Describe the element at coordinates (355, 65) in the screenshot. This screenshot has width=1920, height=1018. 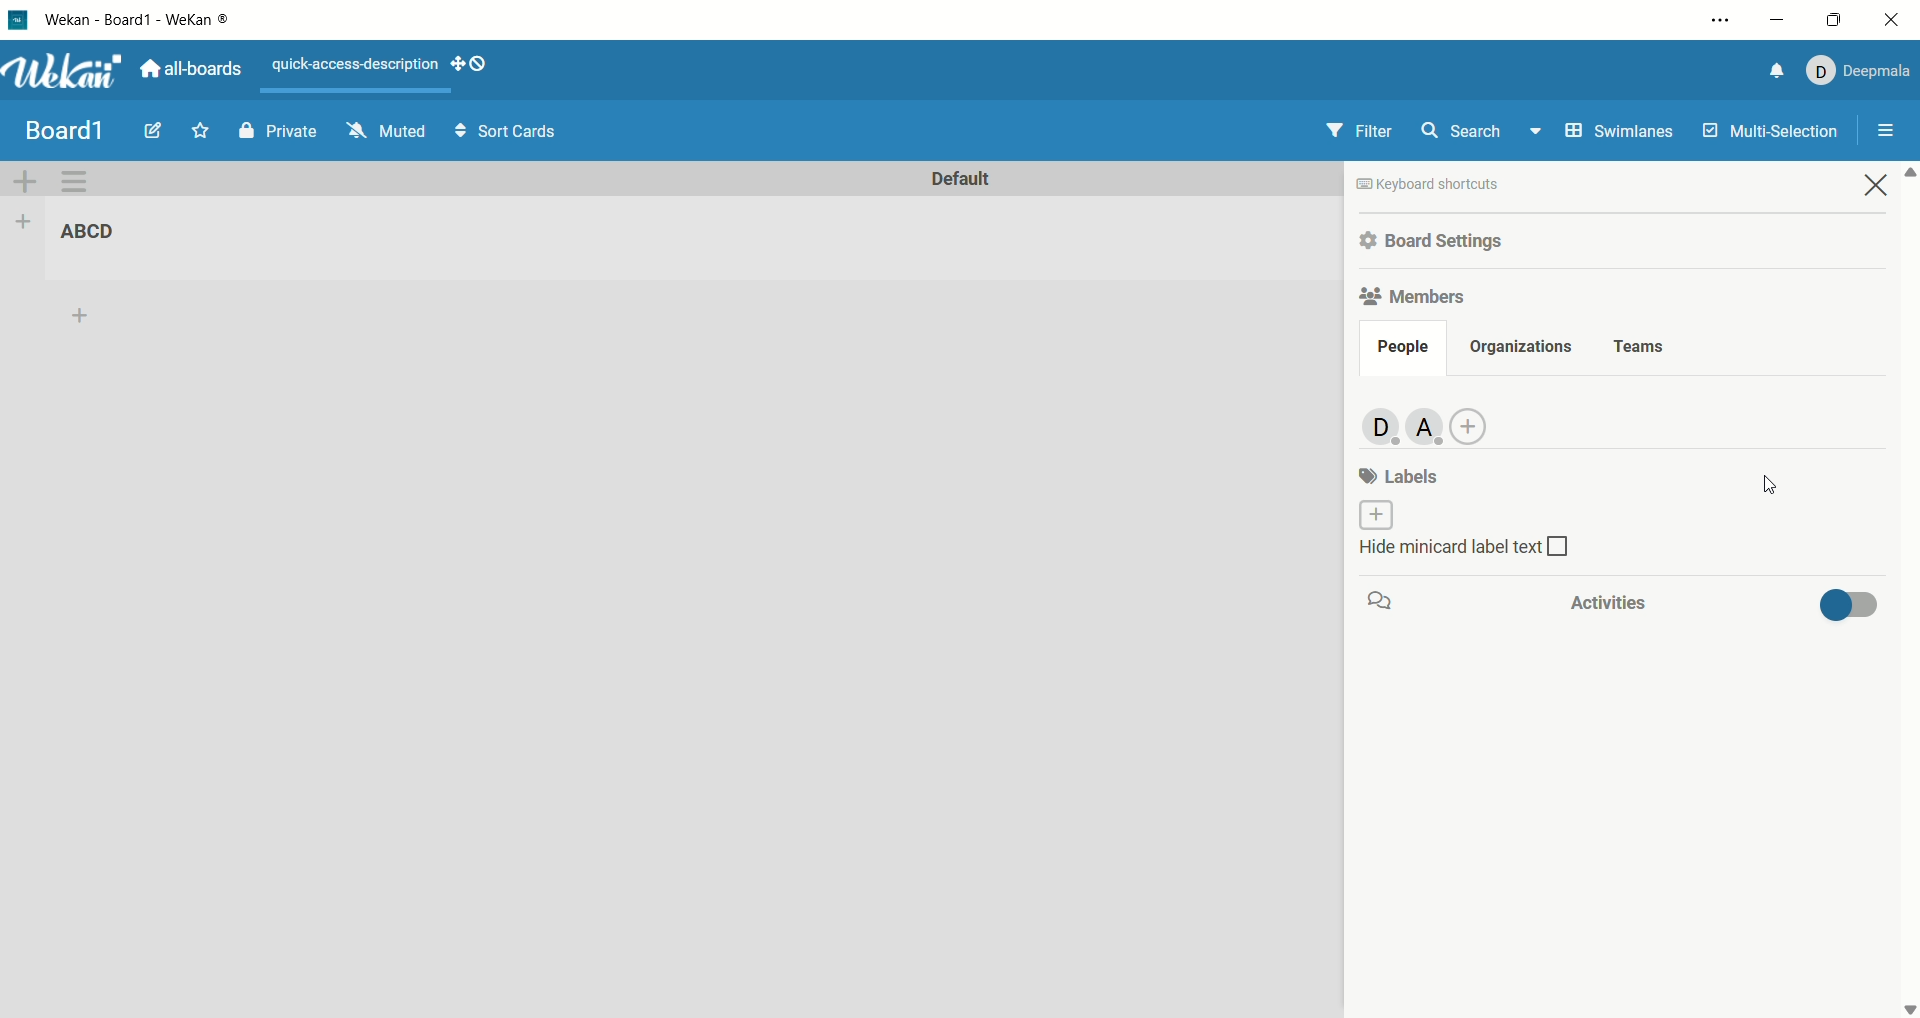
I see `text` at that location.